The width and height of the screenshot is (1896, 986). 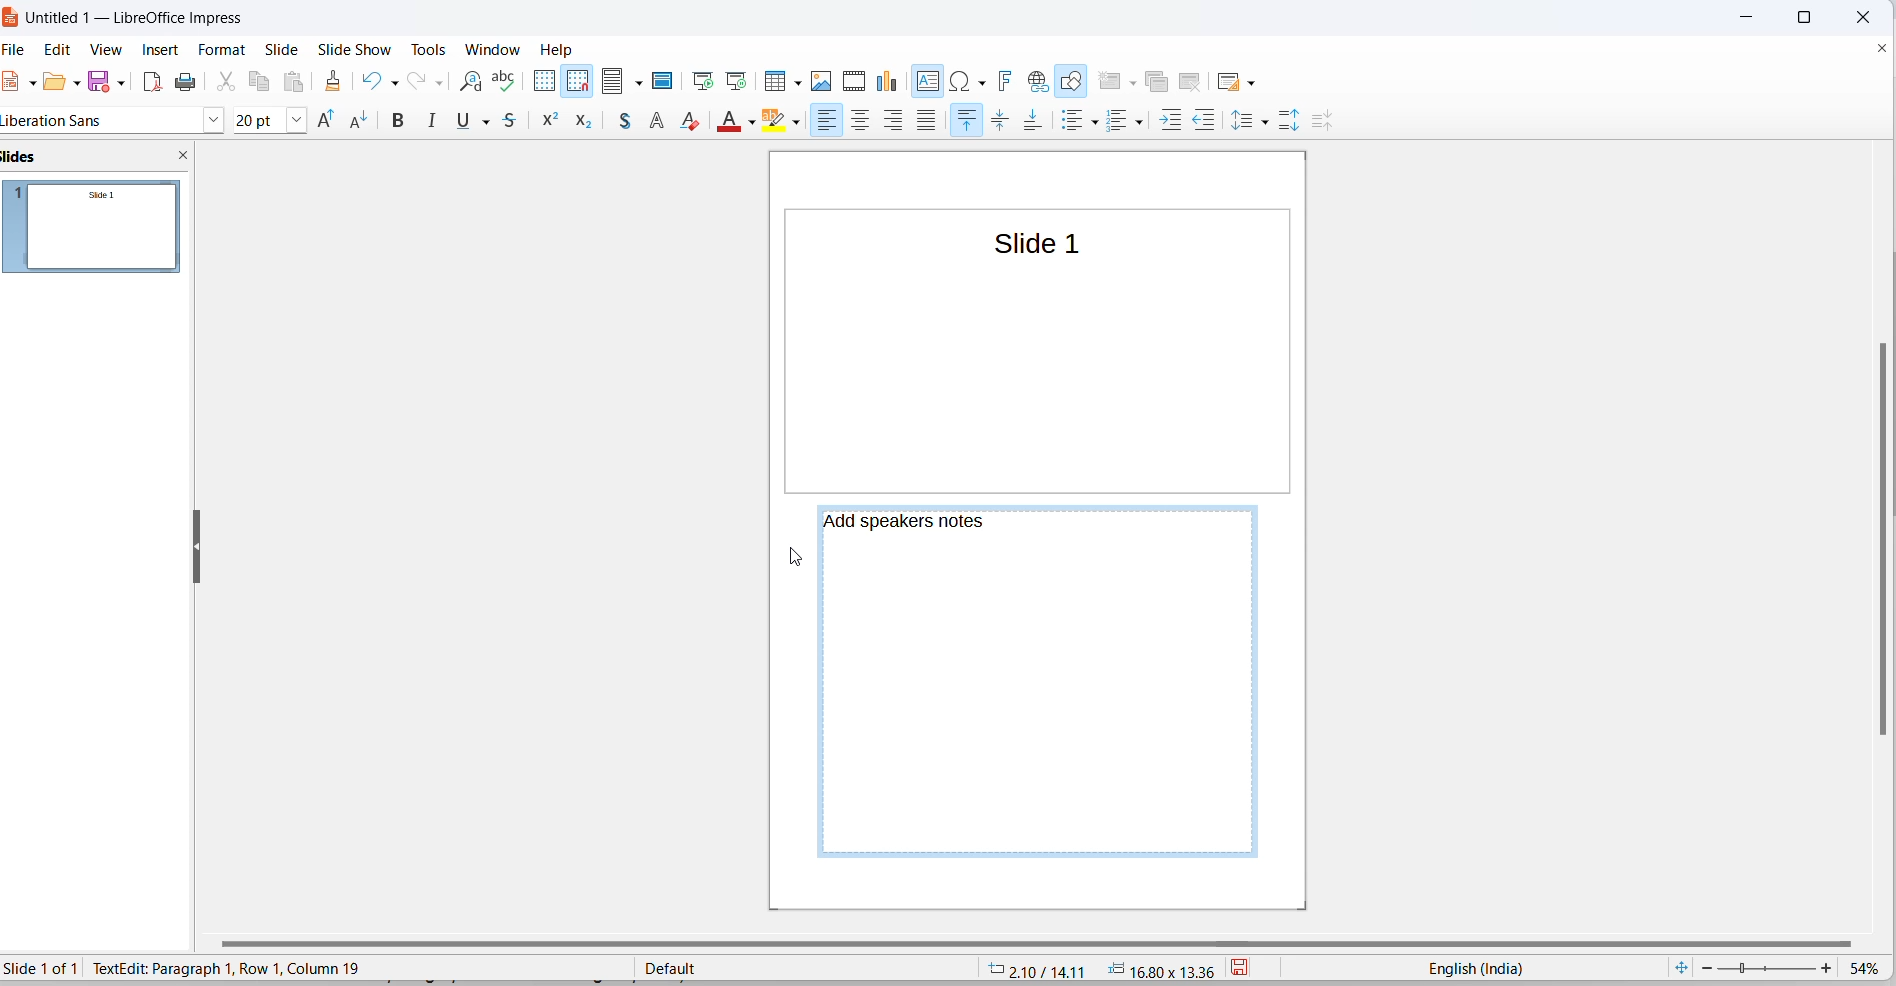 I want to click on duplicate slide, so click(x=1160, y=81).